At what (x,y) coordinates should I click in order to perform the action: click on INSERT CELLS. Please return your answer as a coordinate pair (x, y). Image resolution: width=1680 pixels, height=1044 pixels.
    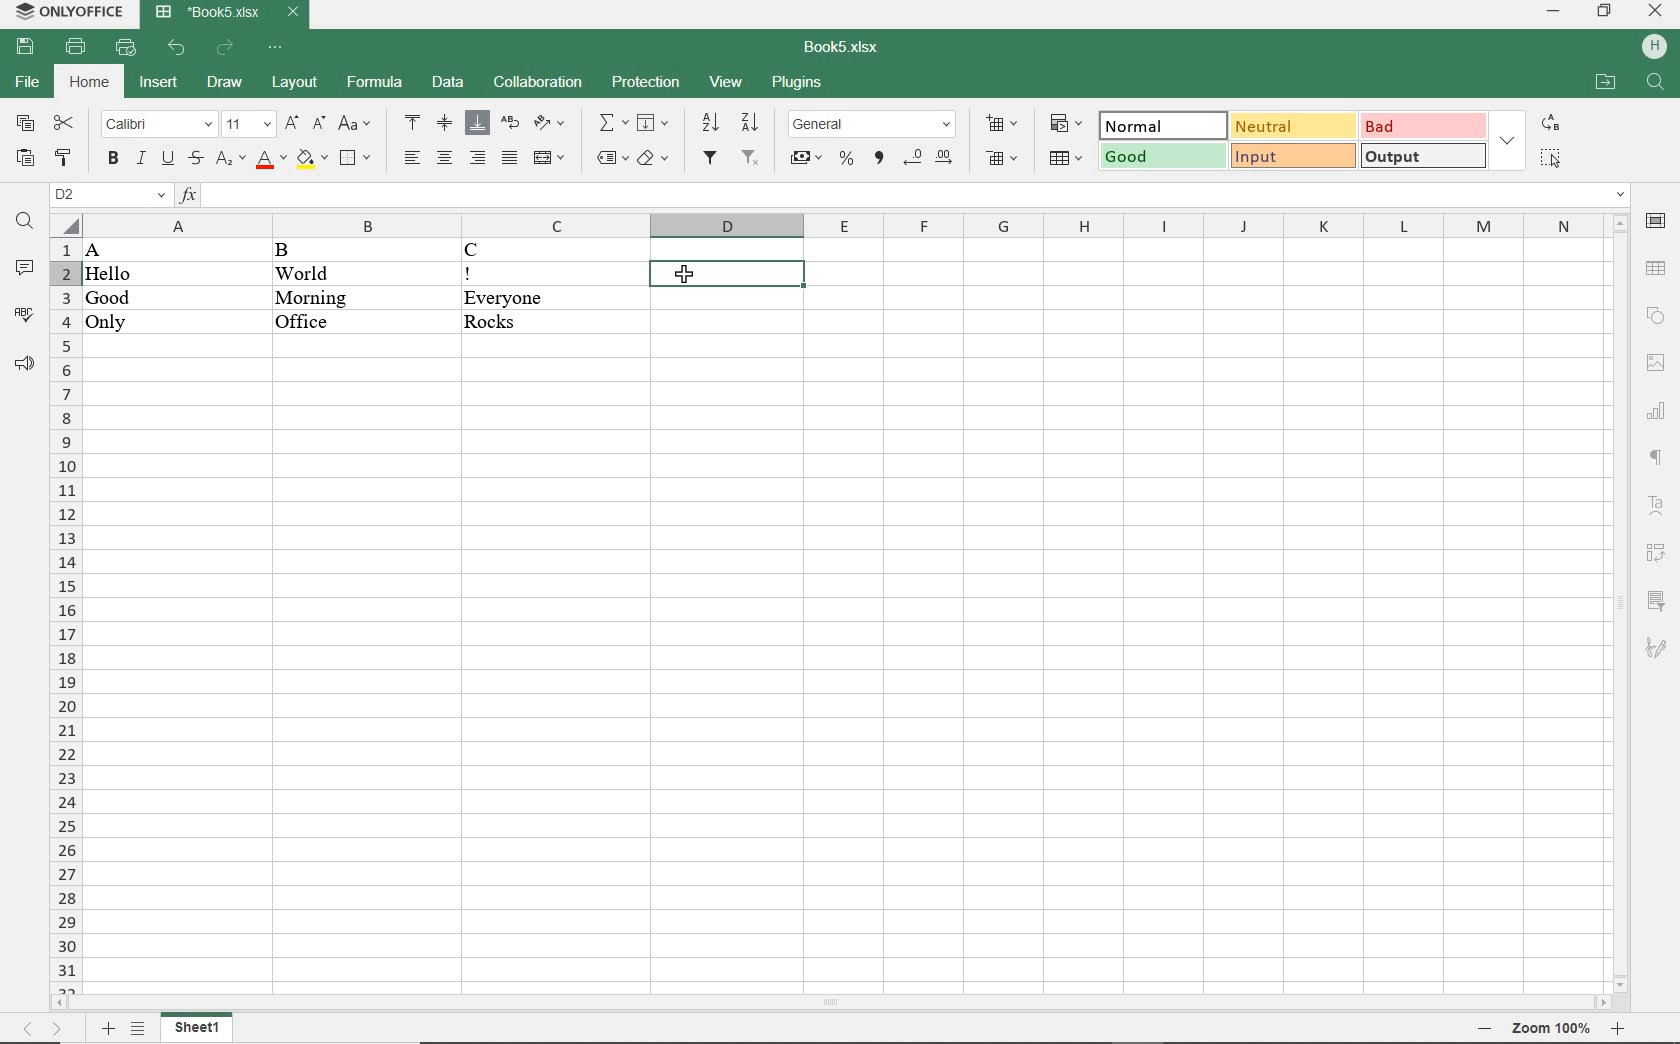
    Looking at the image, I should click on (1004, 125).